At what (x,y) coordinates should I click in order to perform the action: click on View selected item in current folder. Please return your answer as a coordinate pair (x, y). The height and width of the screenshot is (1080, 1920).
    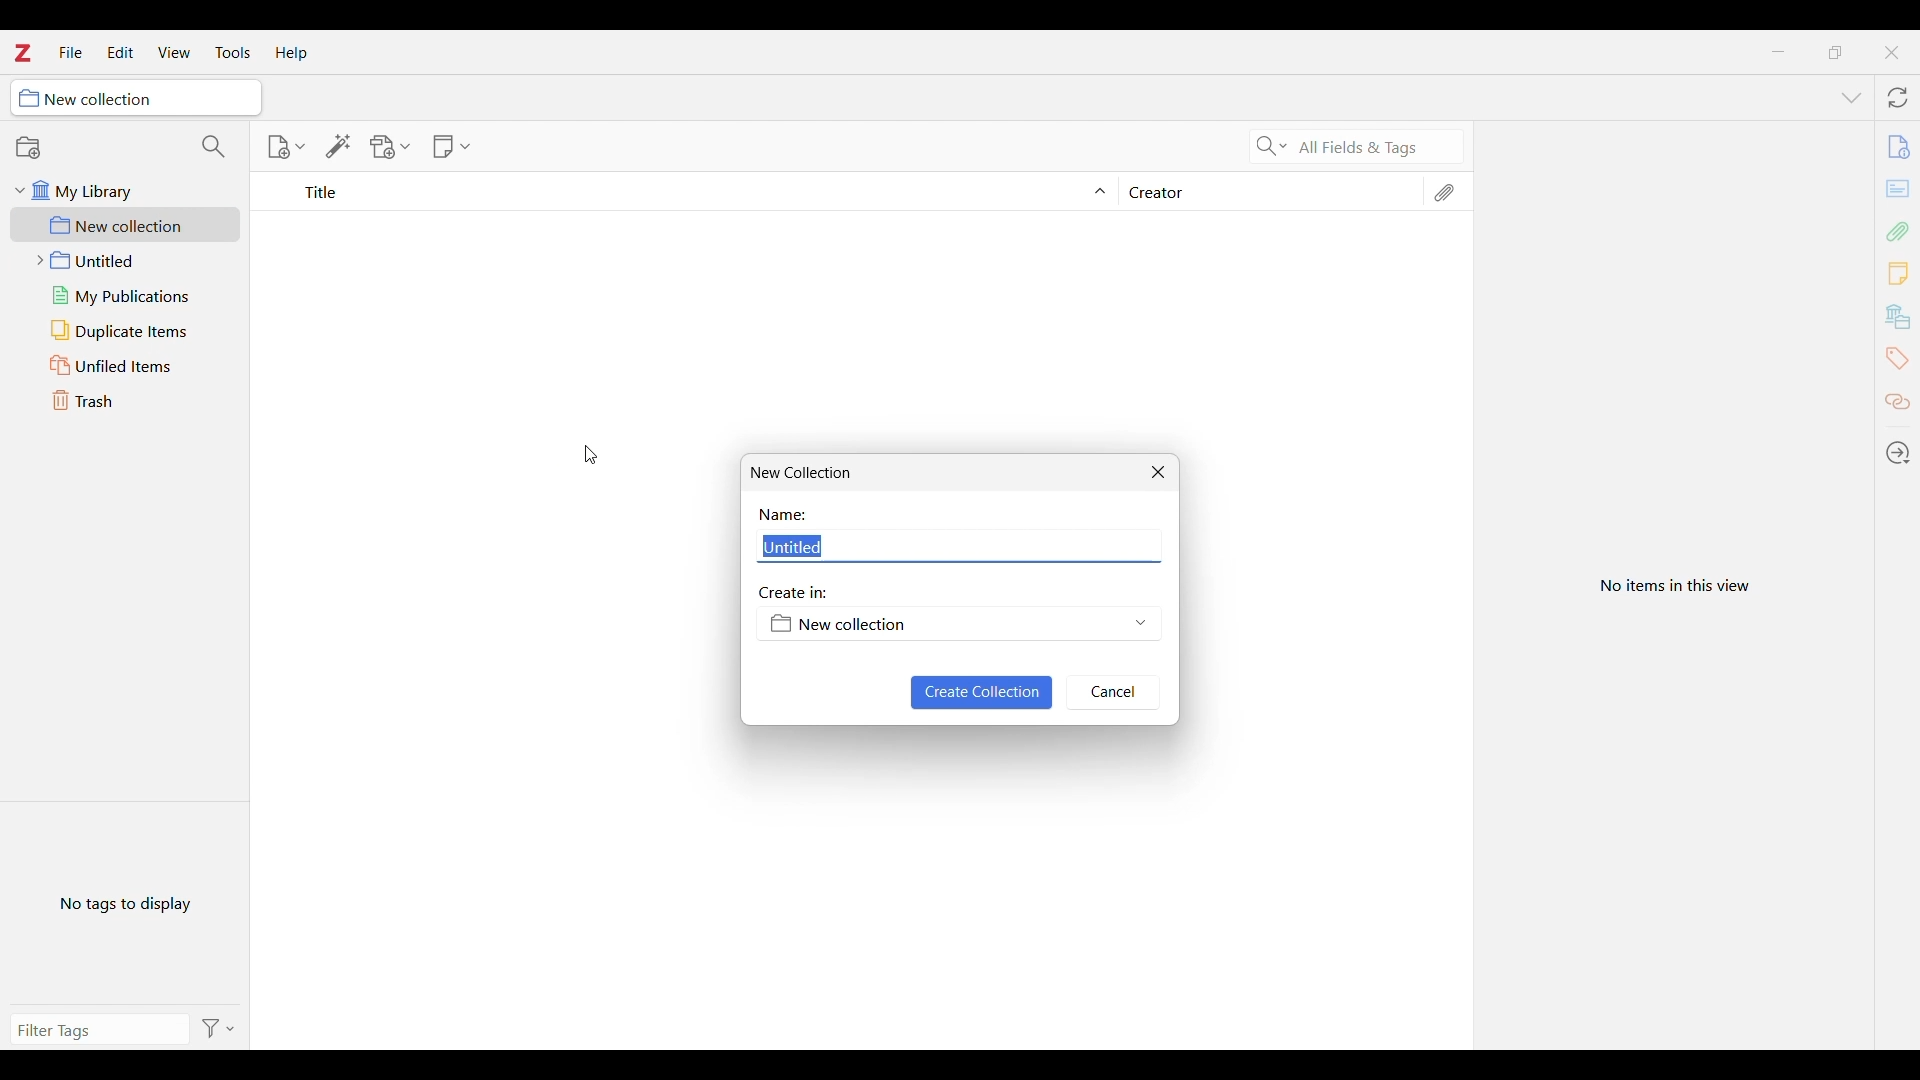
    Looking at the image, I should click on (1672, 587).